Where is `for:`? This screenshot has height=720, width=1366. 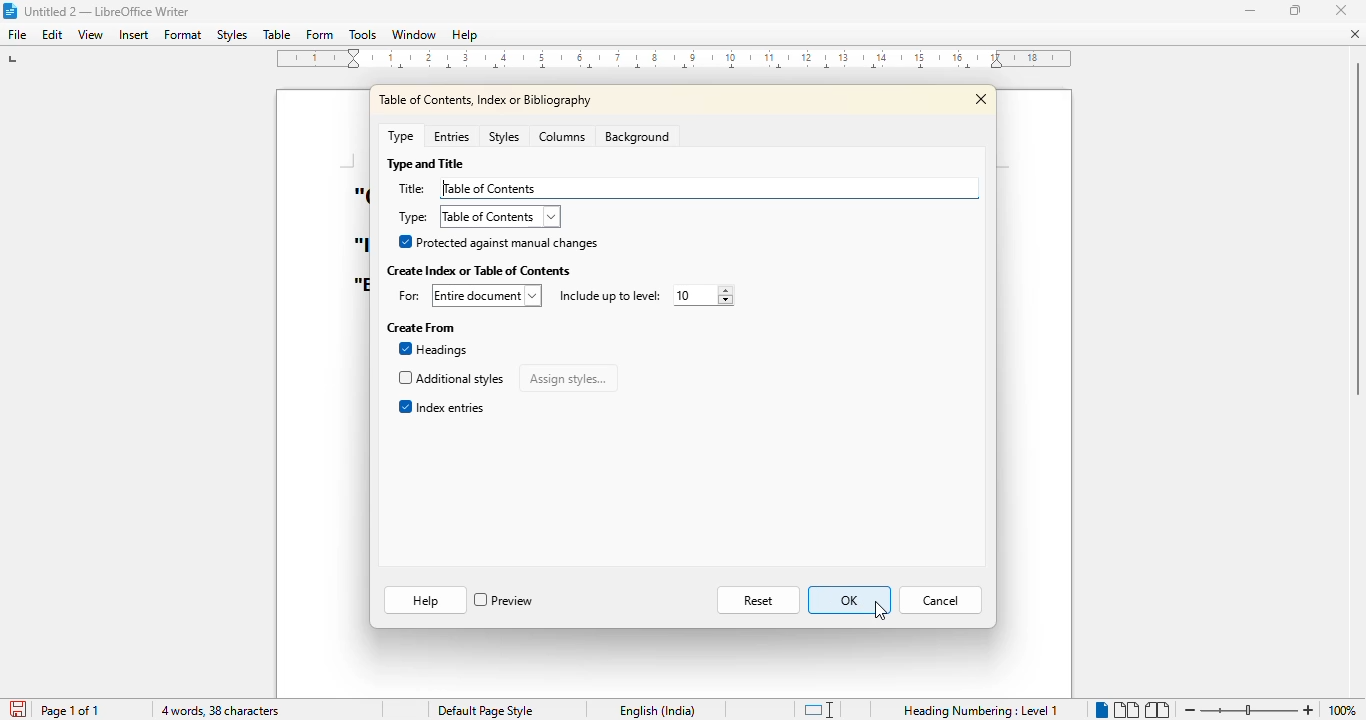 for: is located at coordinates (406, 297).